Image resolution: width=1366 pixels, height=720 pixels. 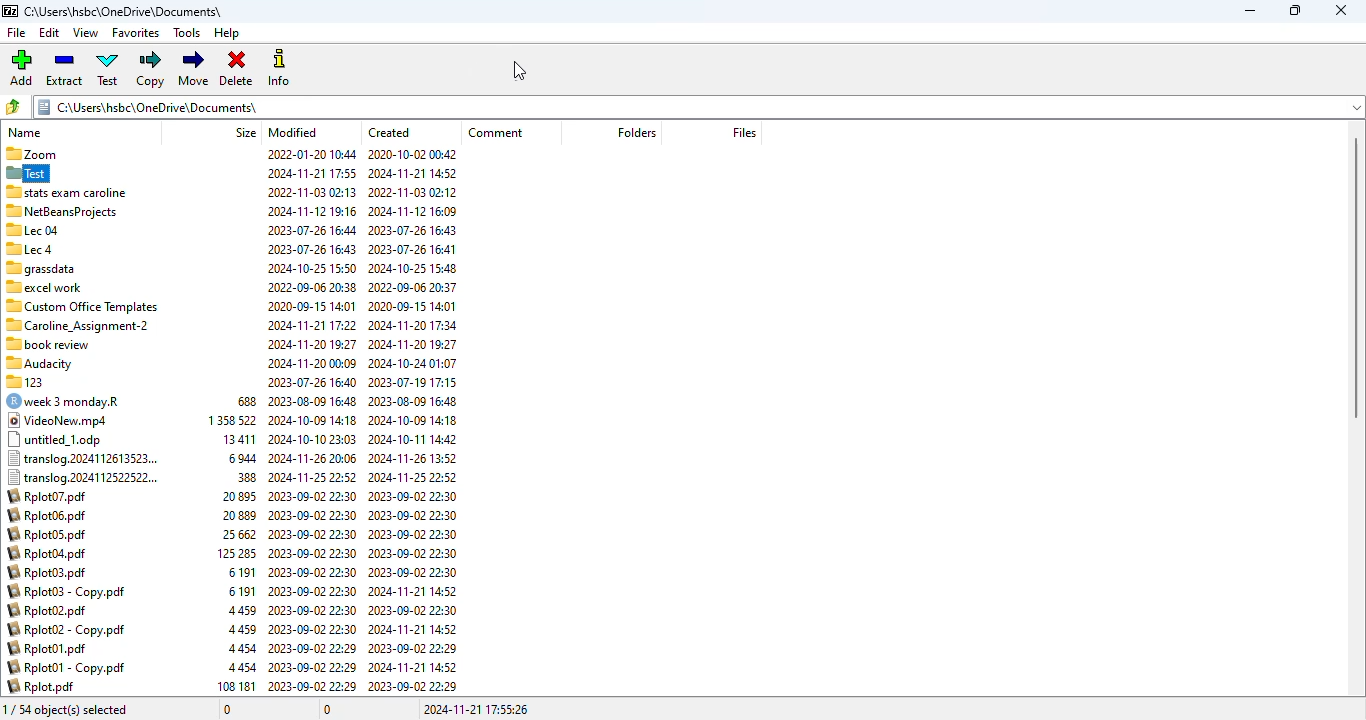 I want to click on 2024-11-20 17:34, so click(x=413, y=325).